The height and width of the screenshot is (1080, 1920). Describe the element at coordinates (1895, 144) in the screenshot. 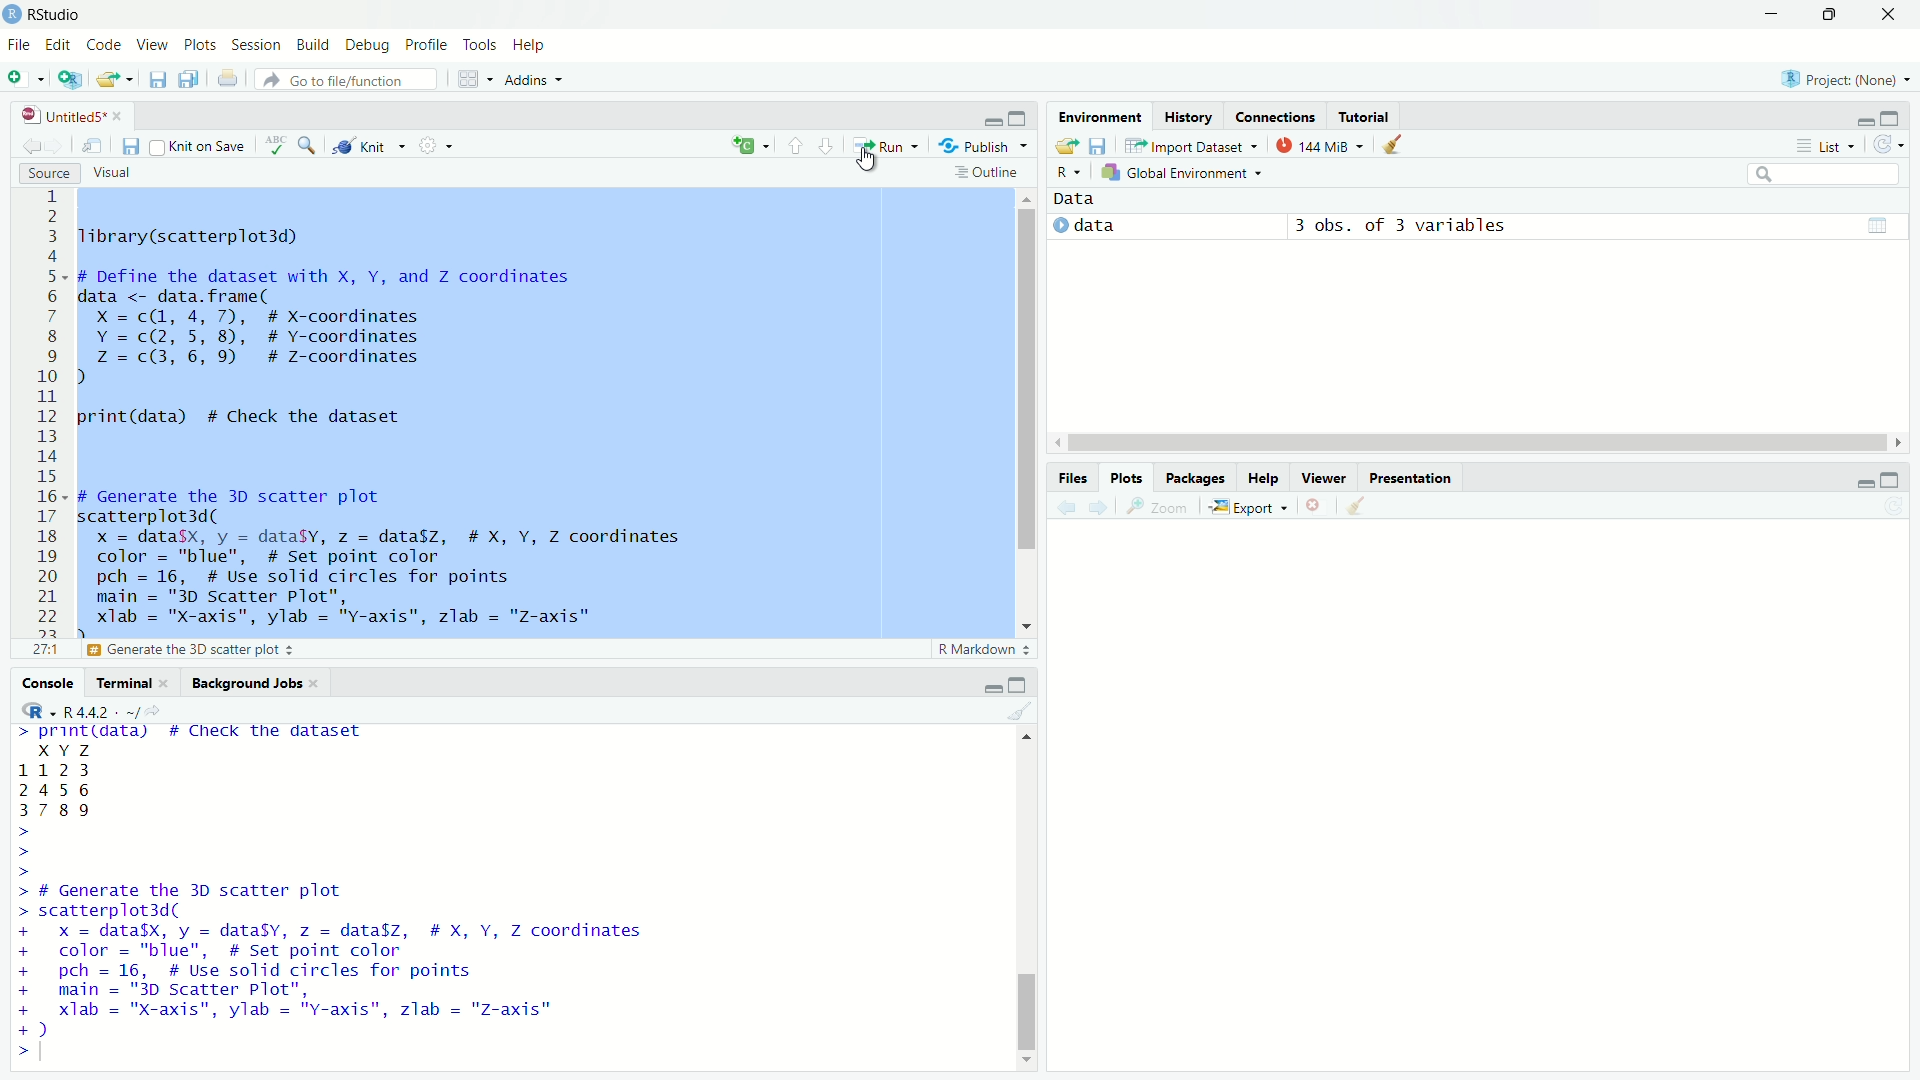

I see `refresh the list of objects in the environment` at that location.